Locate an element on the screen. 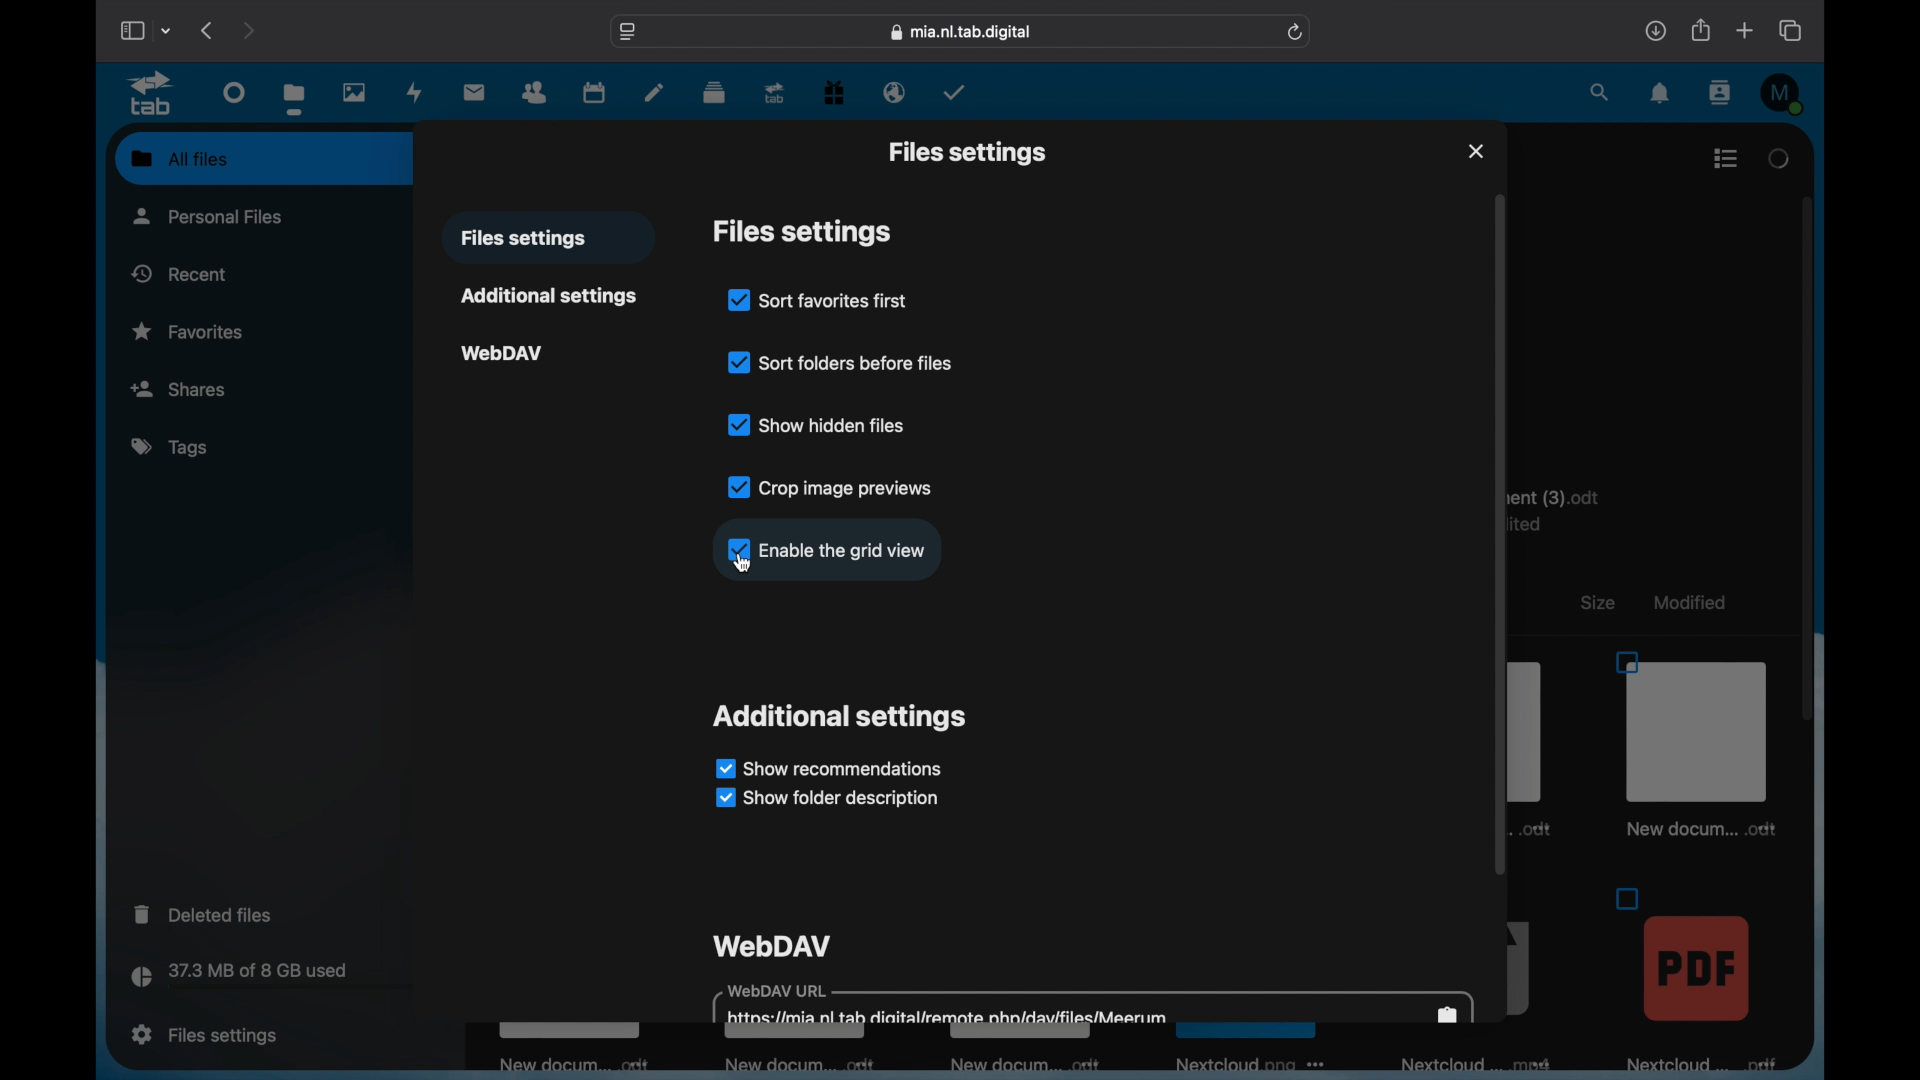 The image size is (1920, 1080). pdf document is located at coordinates (1697, 977).